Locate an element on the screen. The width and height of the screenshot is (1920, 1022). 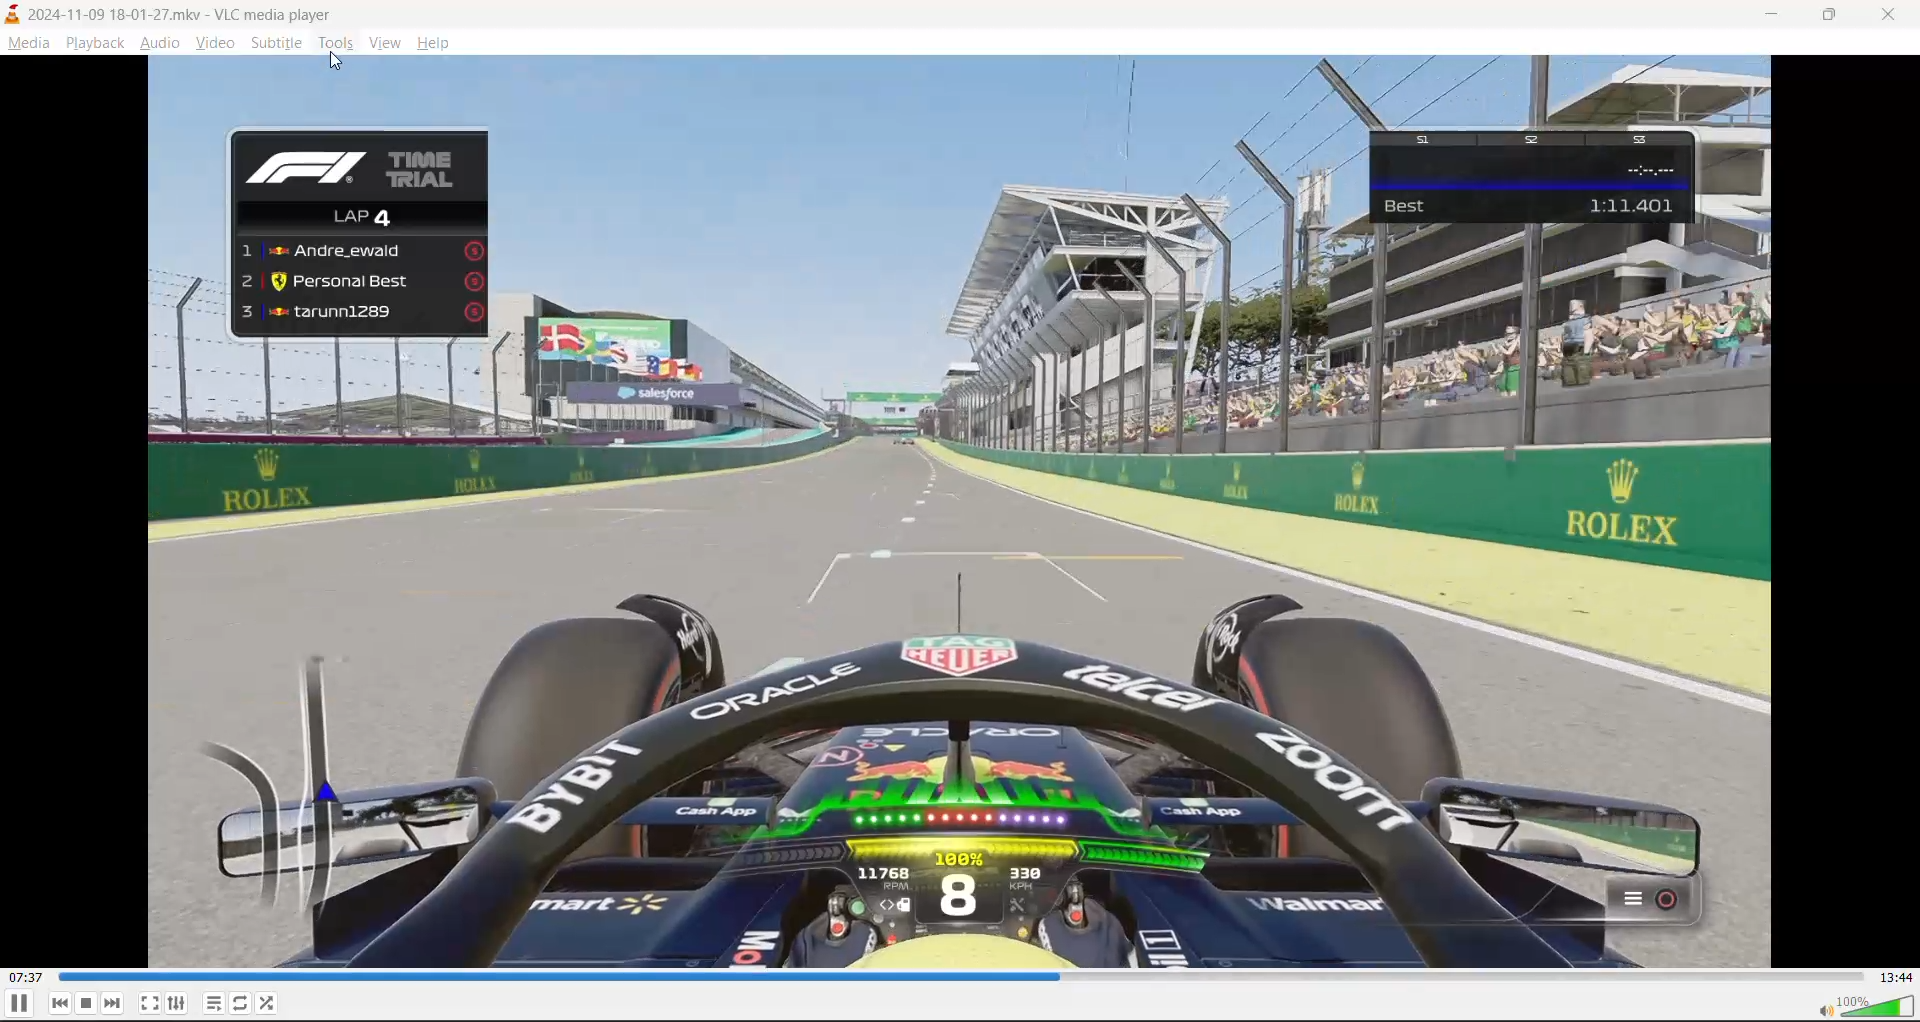
stop is located at coordinates (87, 1003).